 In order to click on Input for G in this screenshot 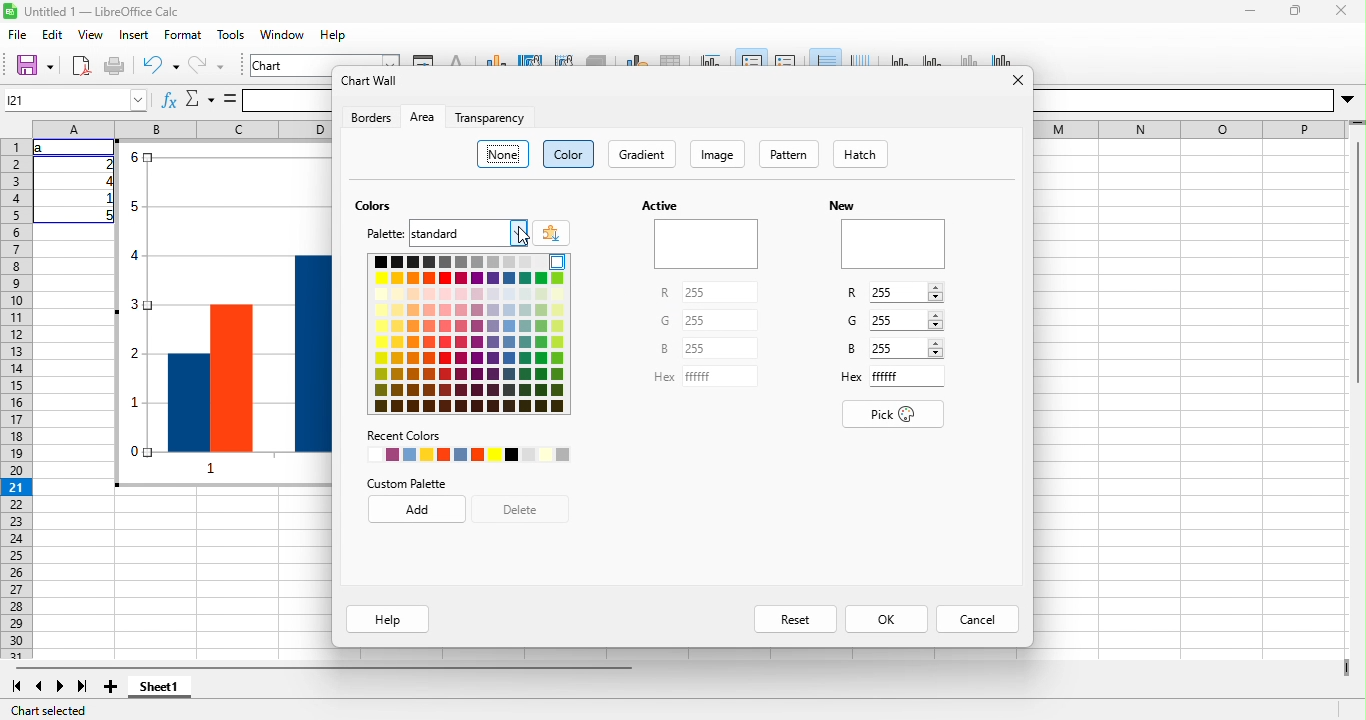, I will do `click(720, 320)`.